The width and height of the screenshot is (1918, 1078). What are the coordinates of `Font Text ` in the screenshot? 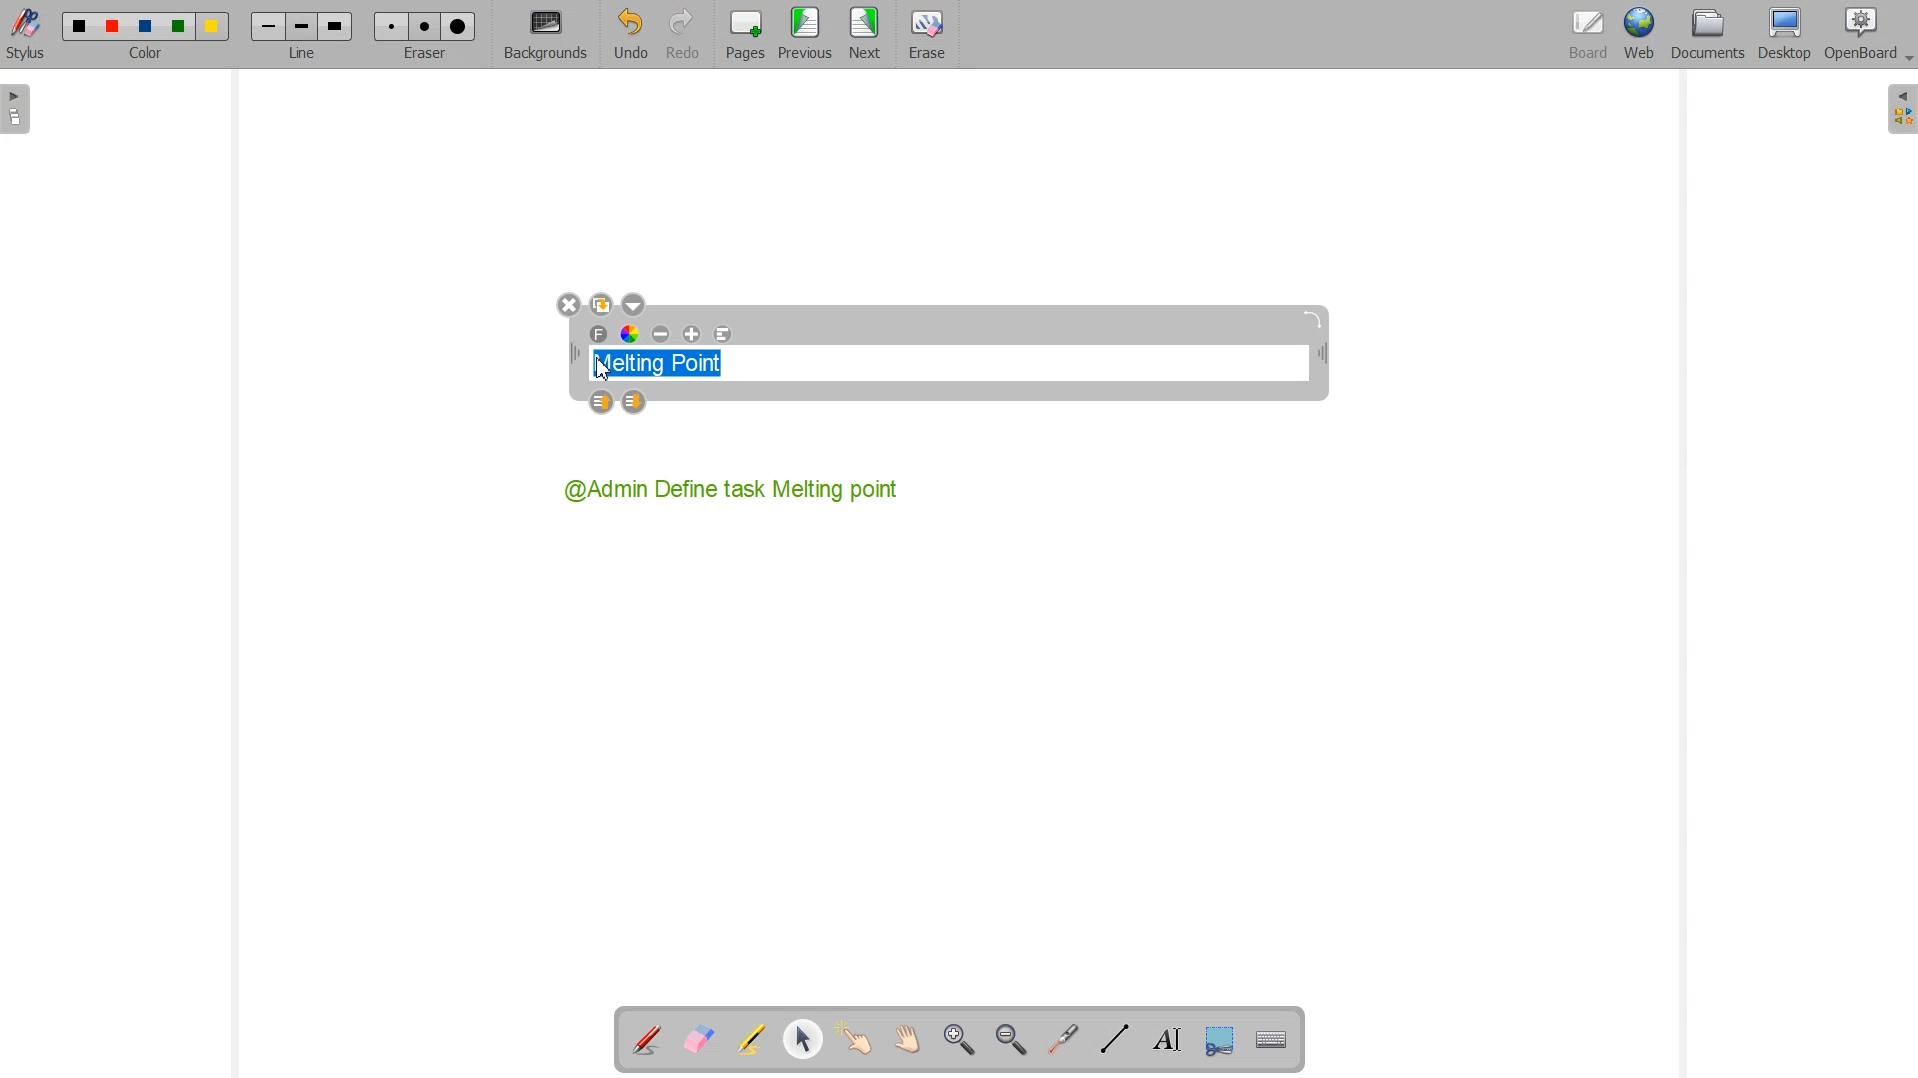 It's located at (600, 335).